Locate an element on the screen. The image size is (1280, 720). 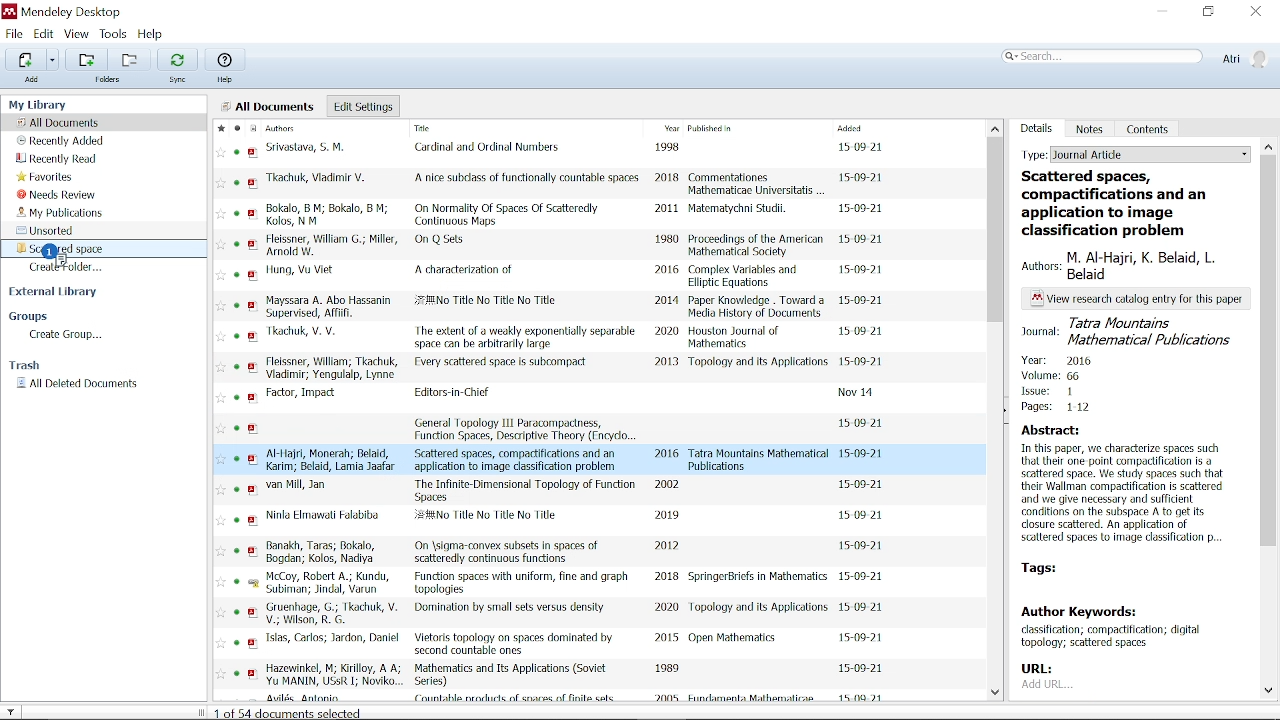
authors is located at coordinates (329, 215).